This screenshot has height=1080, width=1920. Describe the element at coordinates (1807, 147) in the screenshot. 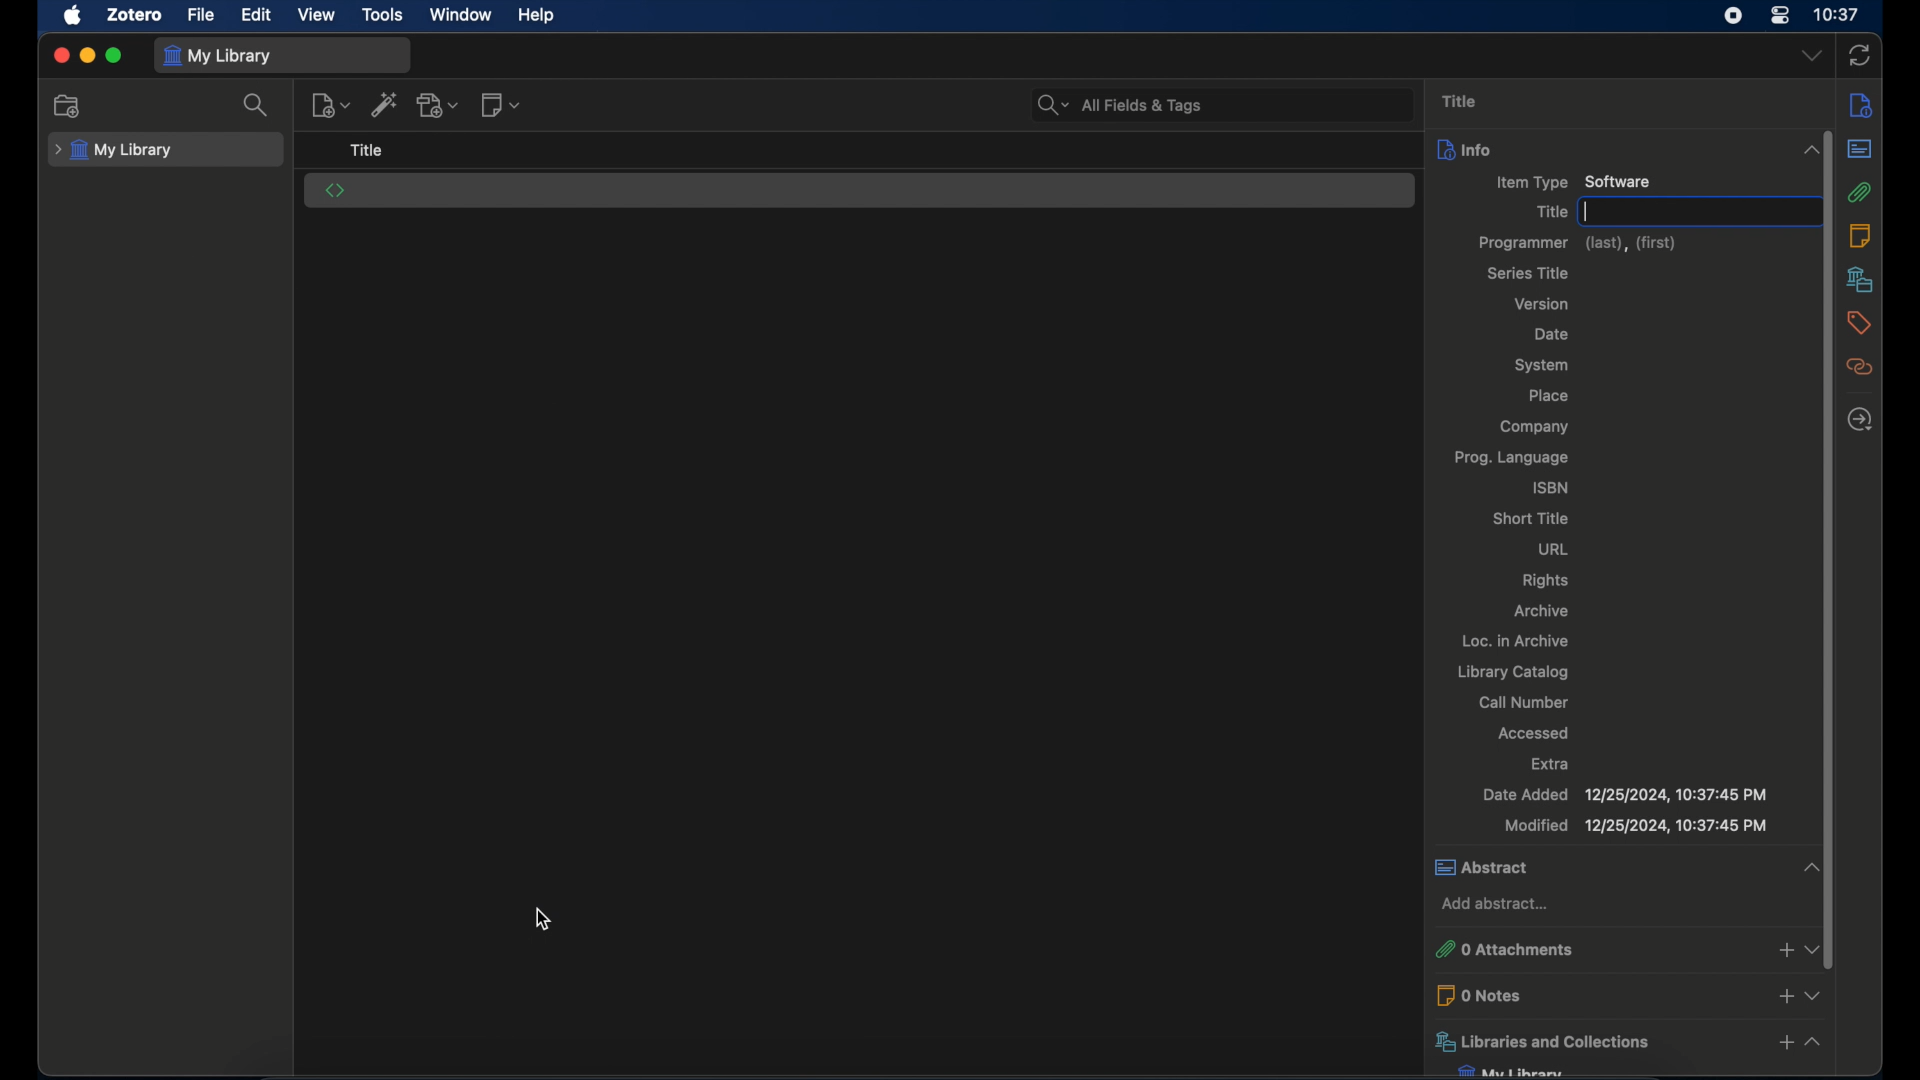

I see `collapse` at that location.